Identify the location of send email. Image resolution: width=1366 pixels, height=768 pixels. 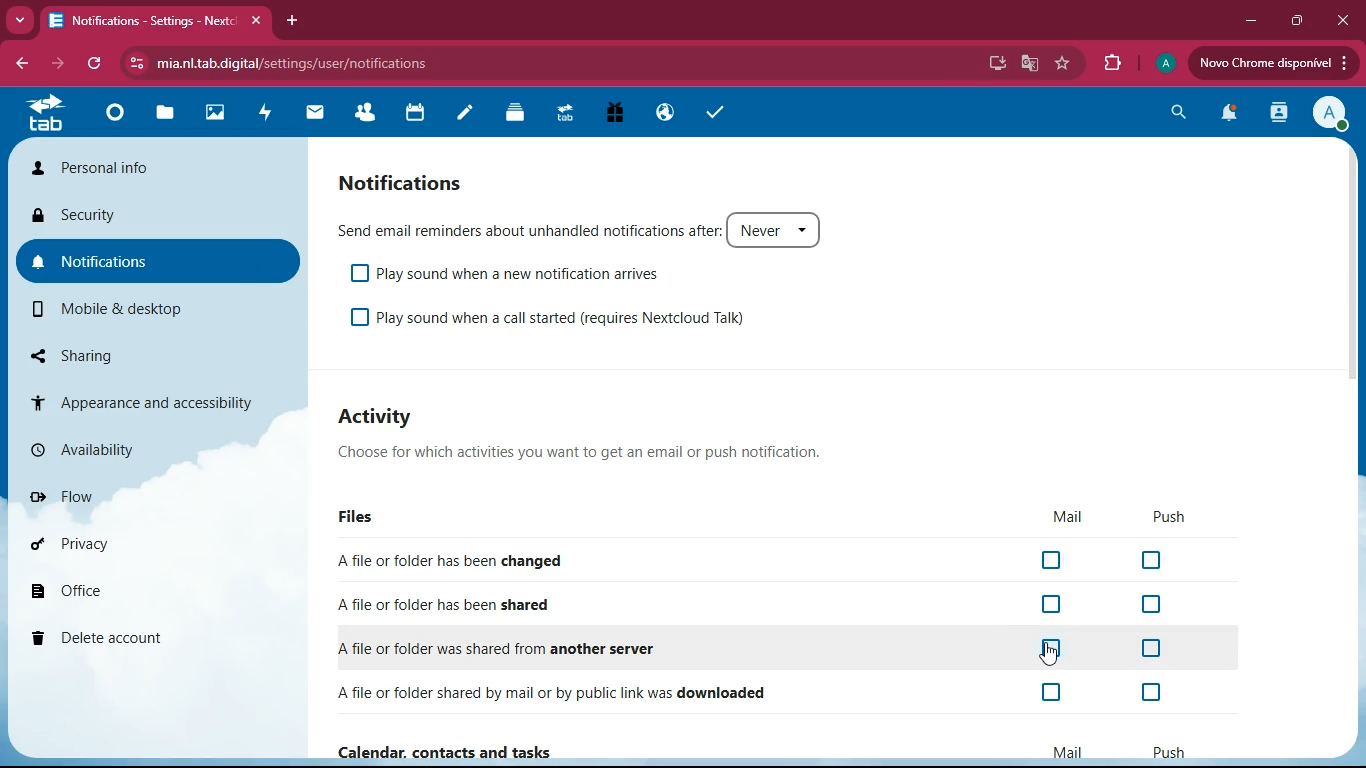
(586, 228).